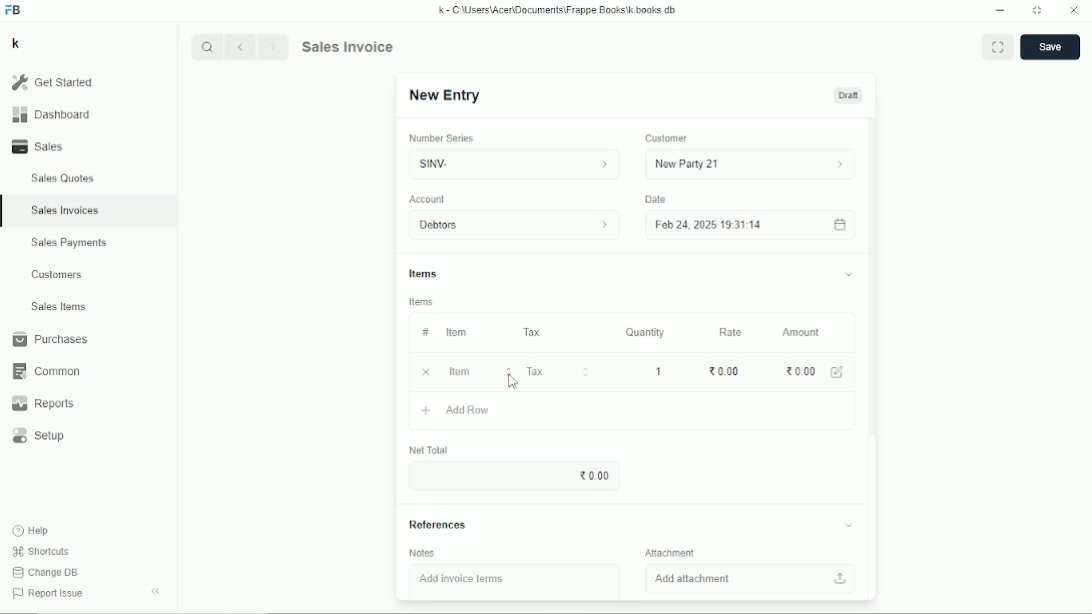 The width and height of the screenshot is (1092, 614). Describe the element at coordinates (422, 302) in the screenshot. I see `Items` at that location.